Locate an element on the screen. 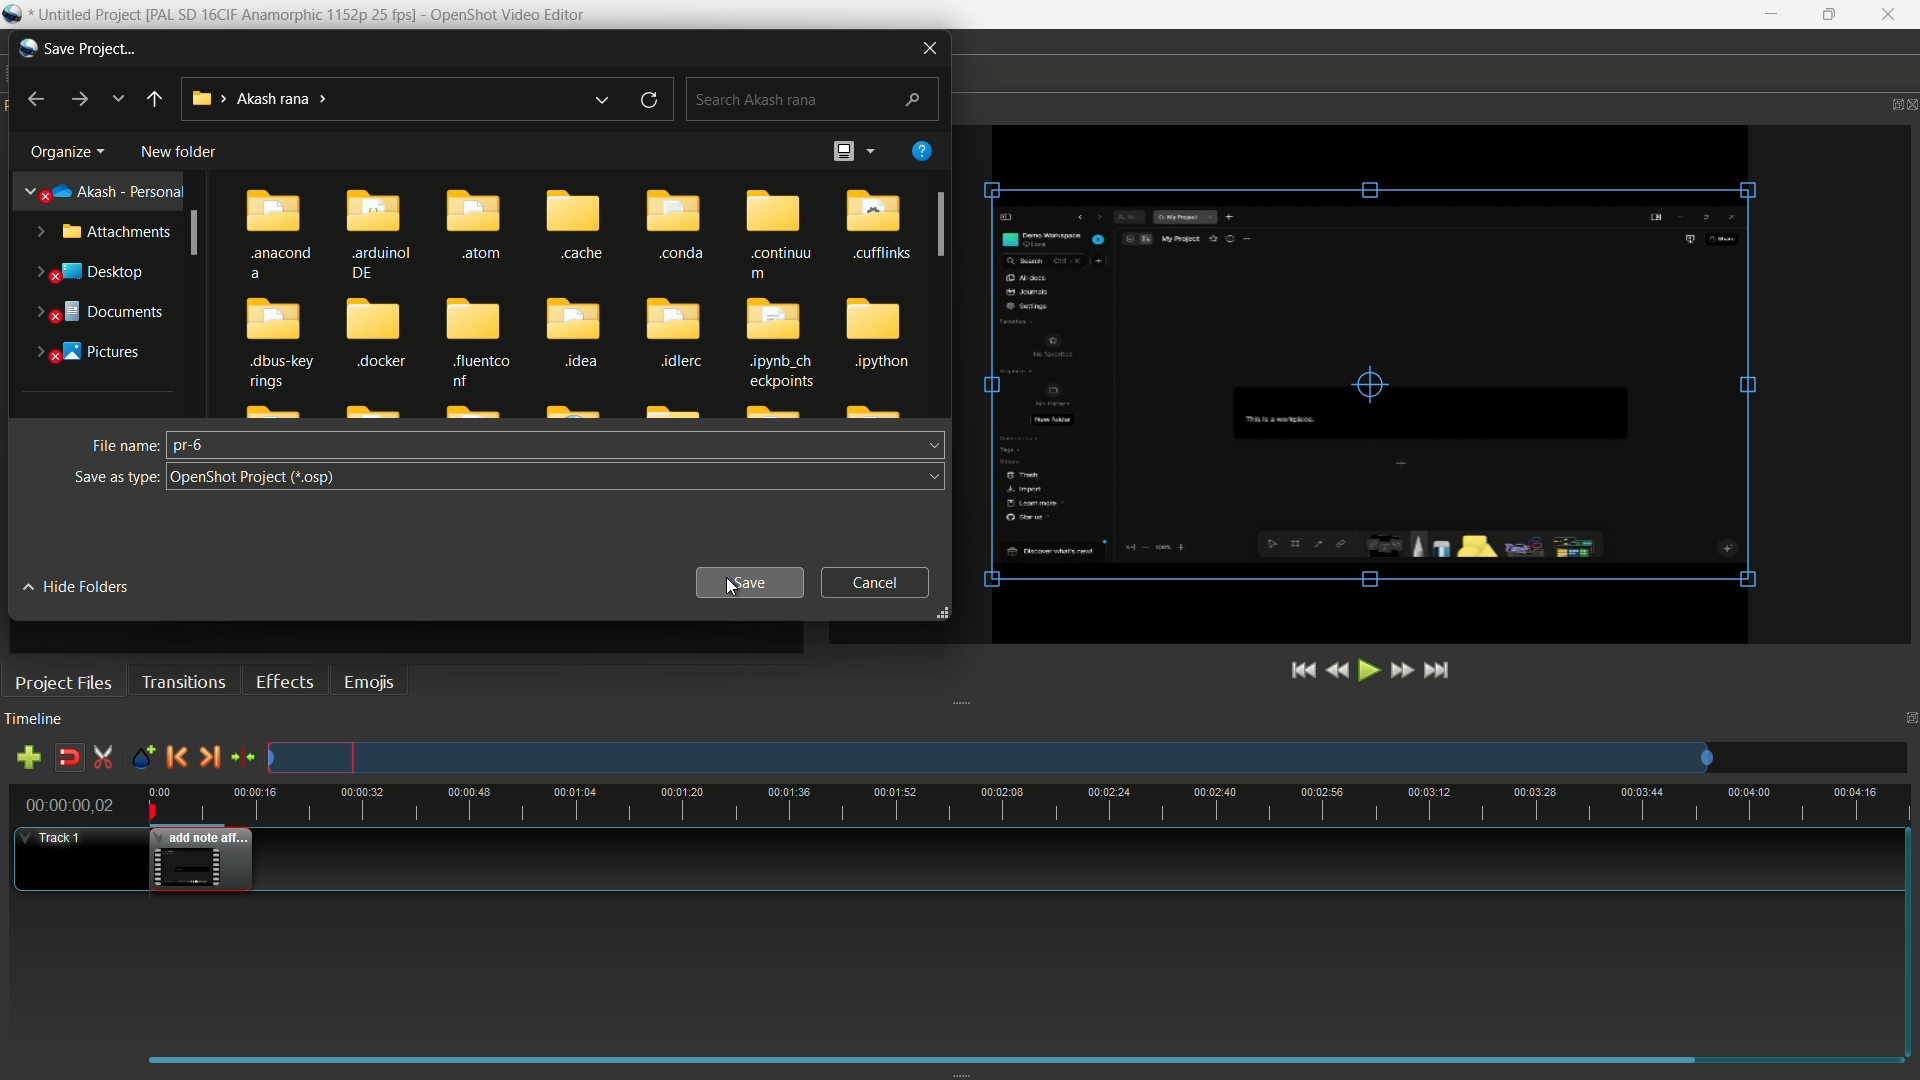  back is located at coordinates (155, 102).